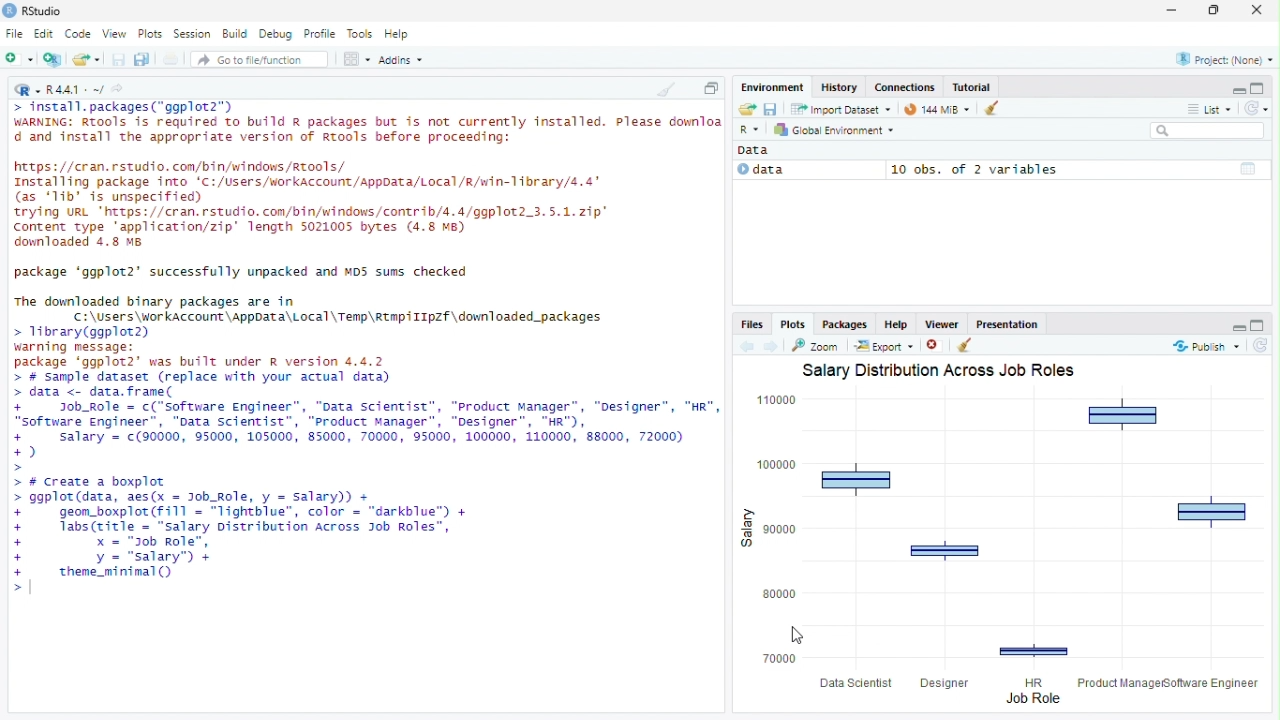  What do you see at coordinates (144, 59) in the screenshot?
I see `Save all open documents` at bounding box center [144, 59].